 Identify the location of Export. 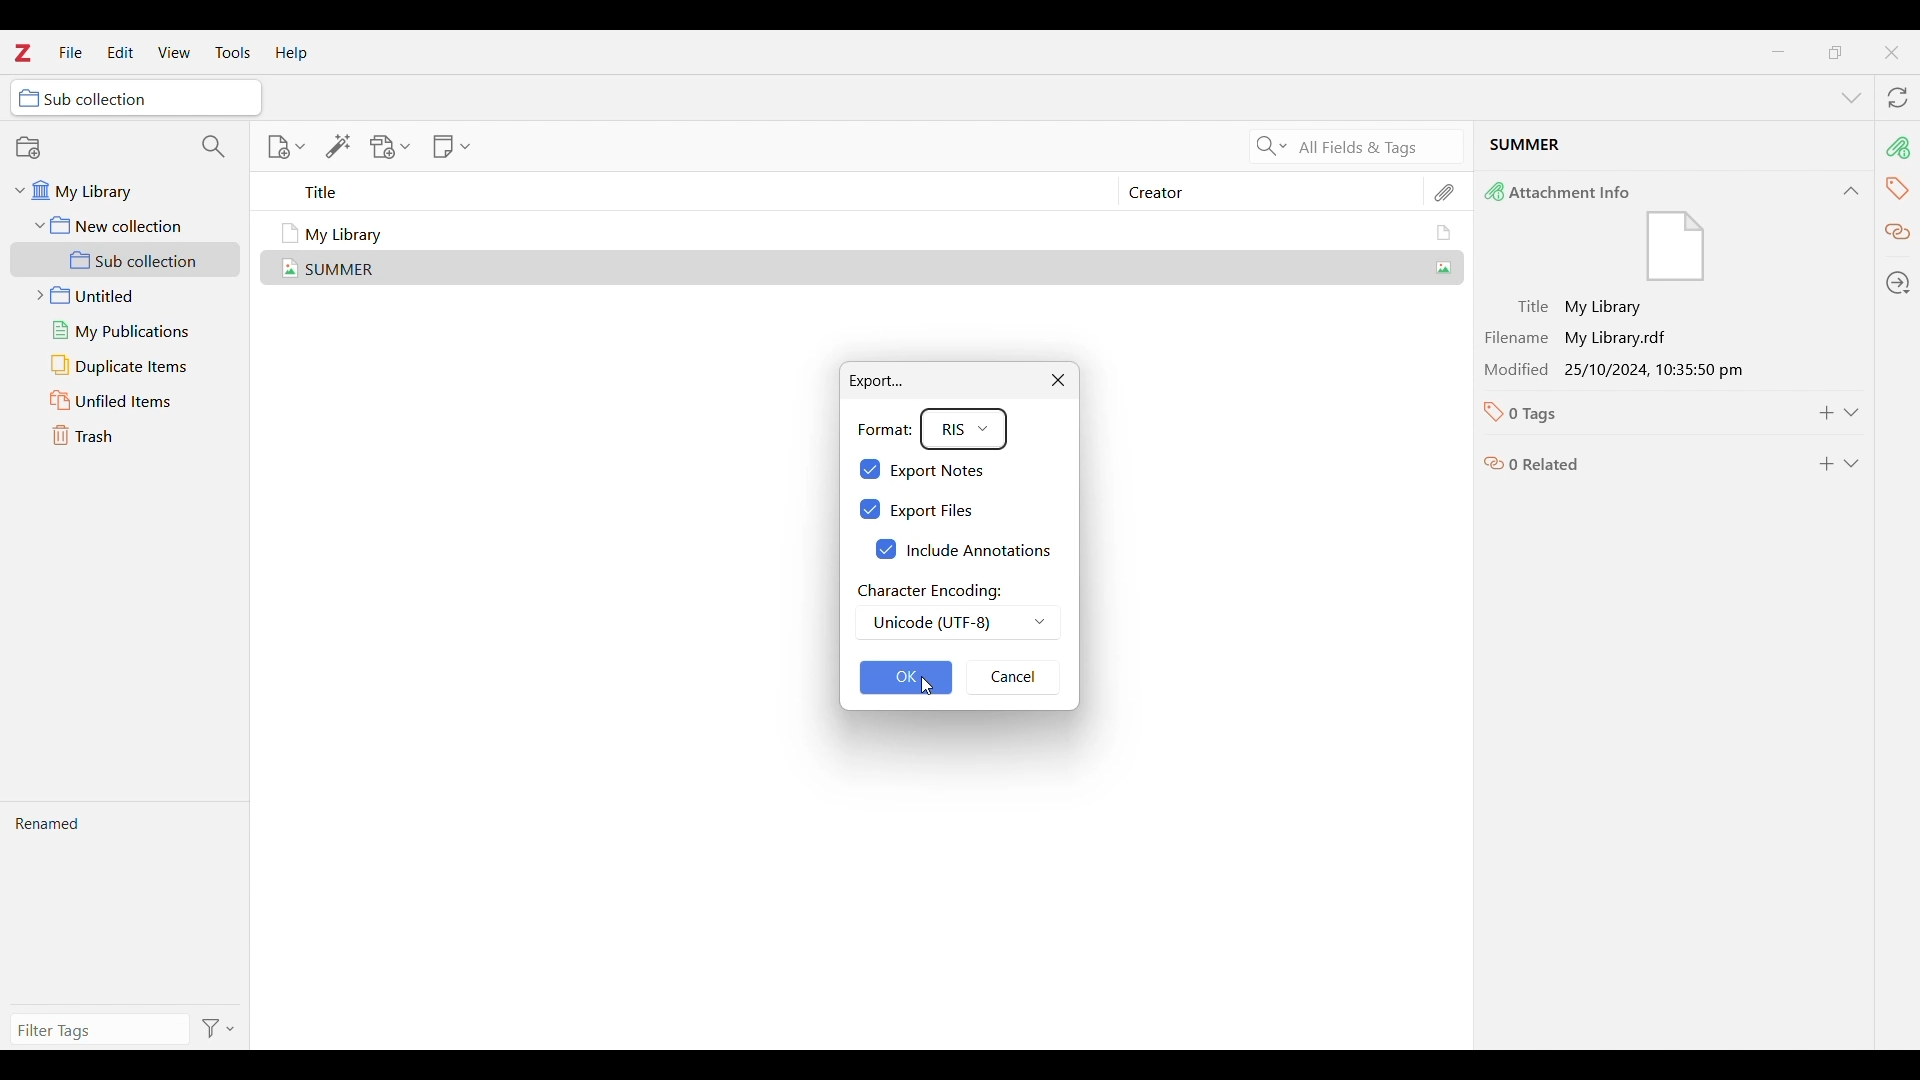
(939, 379).